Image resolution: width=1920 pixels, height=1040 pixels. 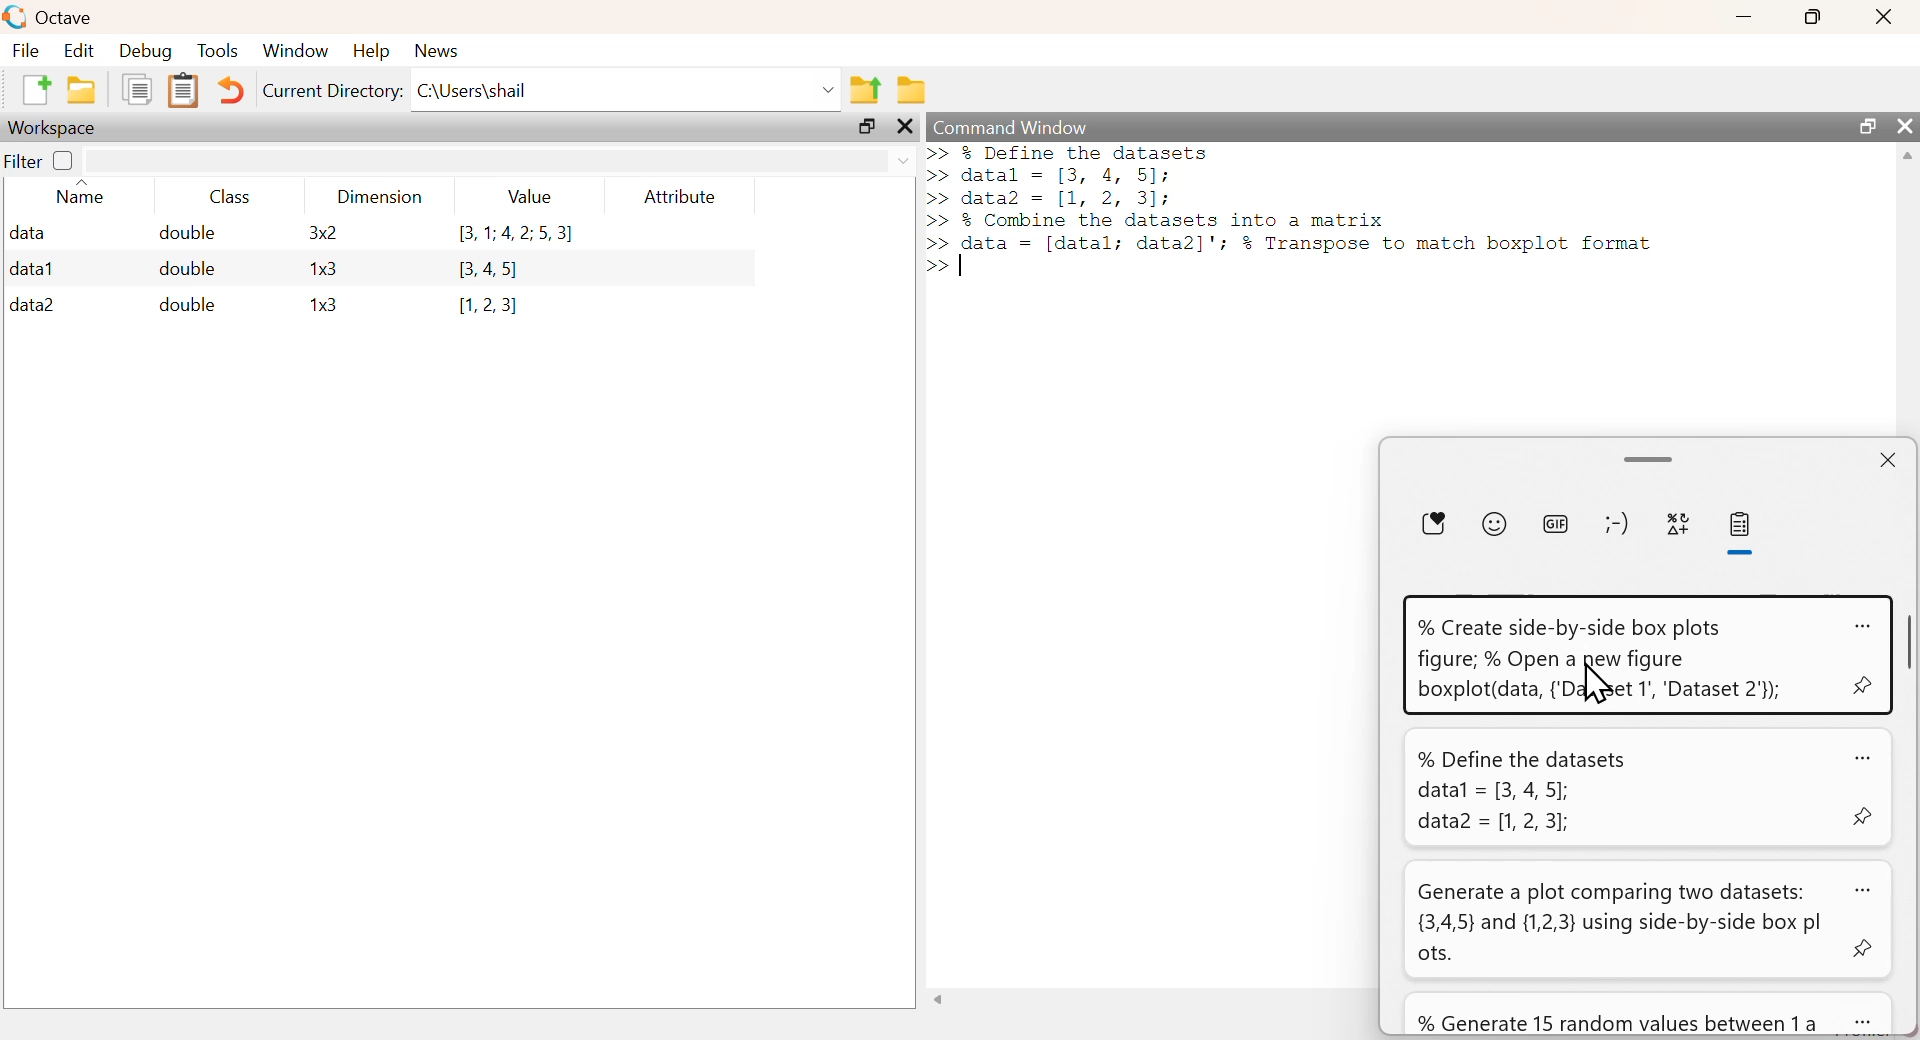 I want to click on data1, so click(x=33, y=267).